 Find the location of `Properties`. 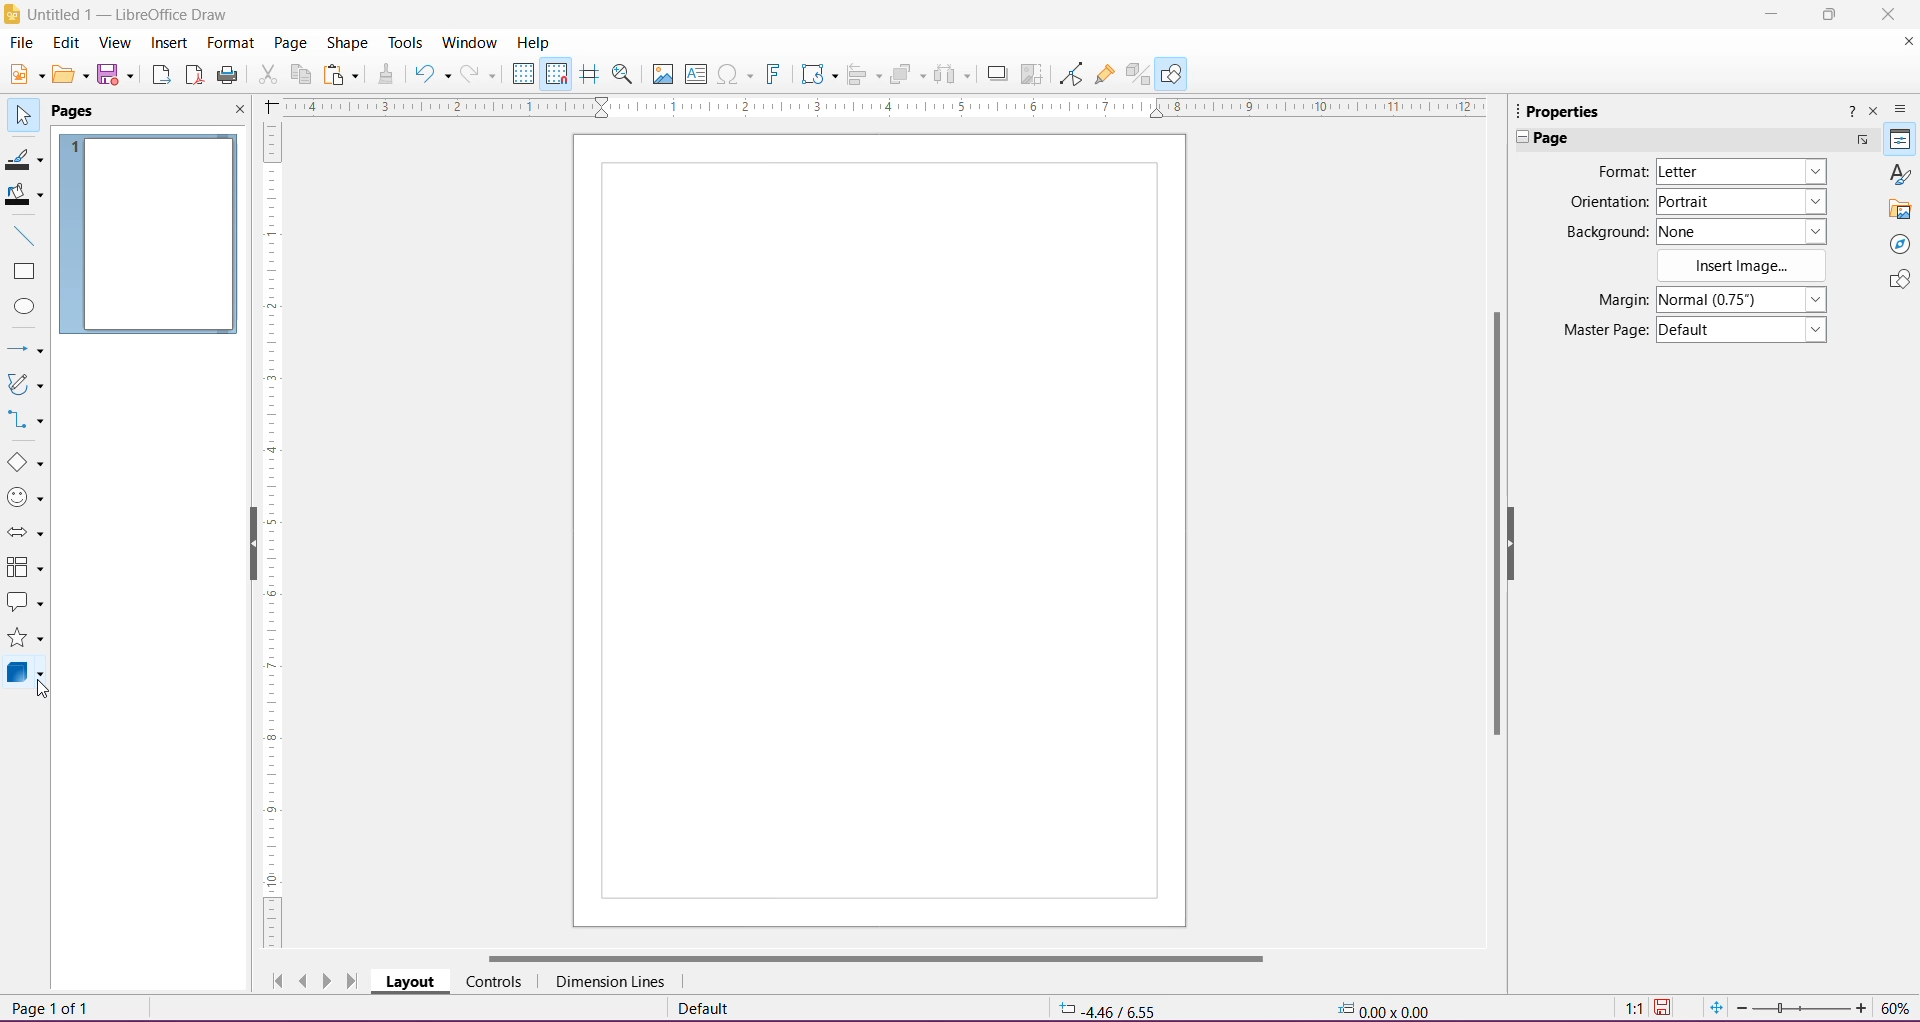

Properties is located at coordinates (1901, 139).